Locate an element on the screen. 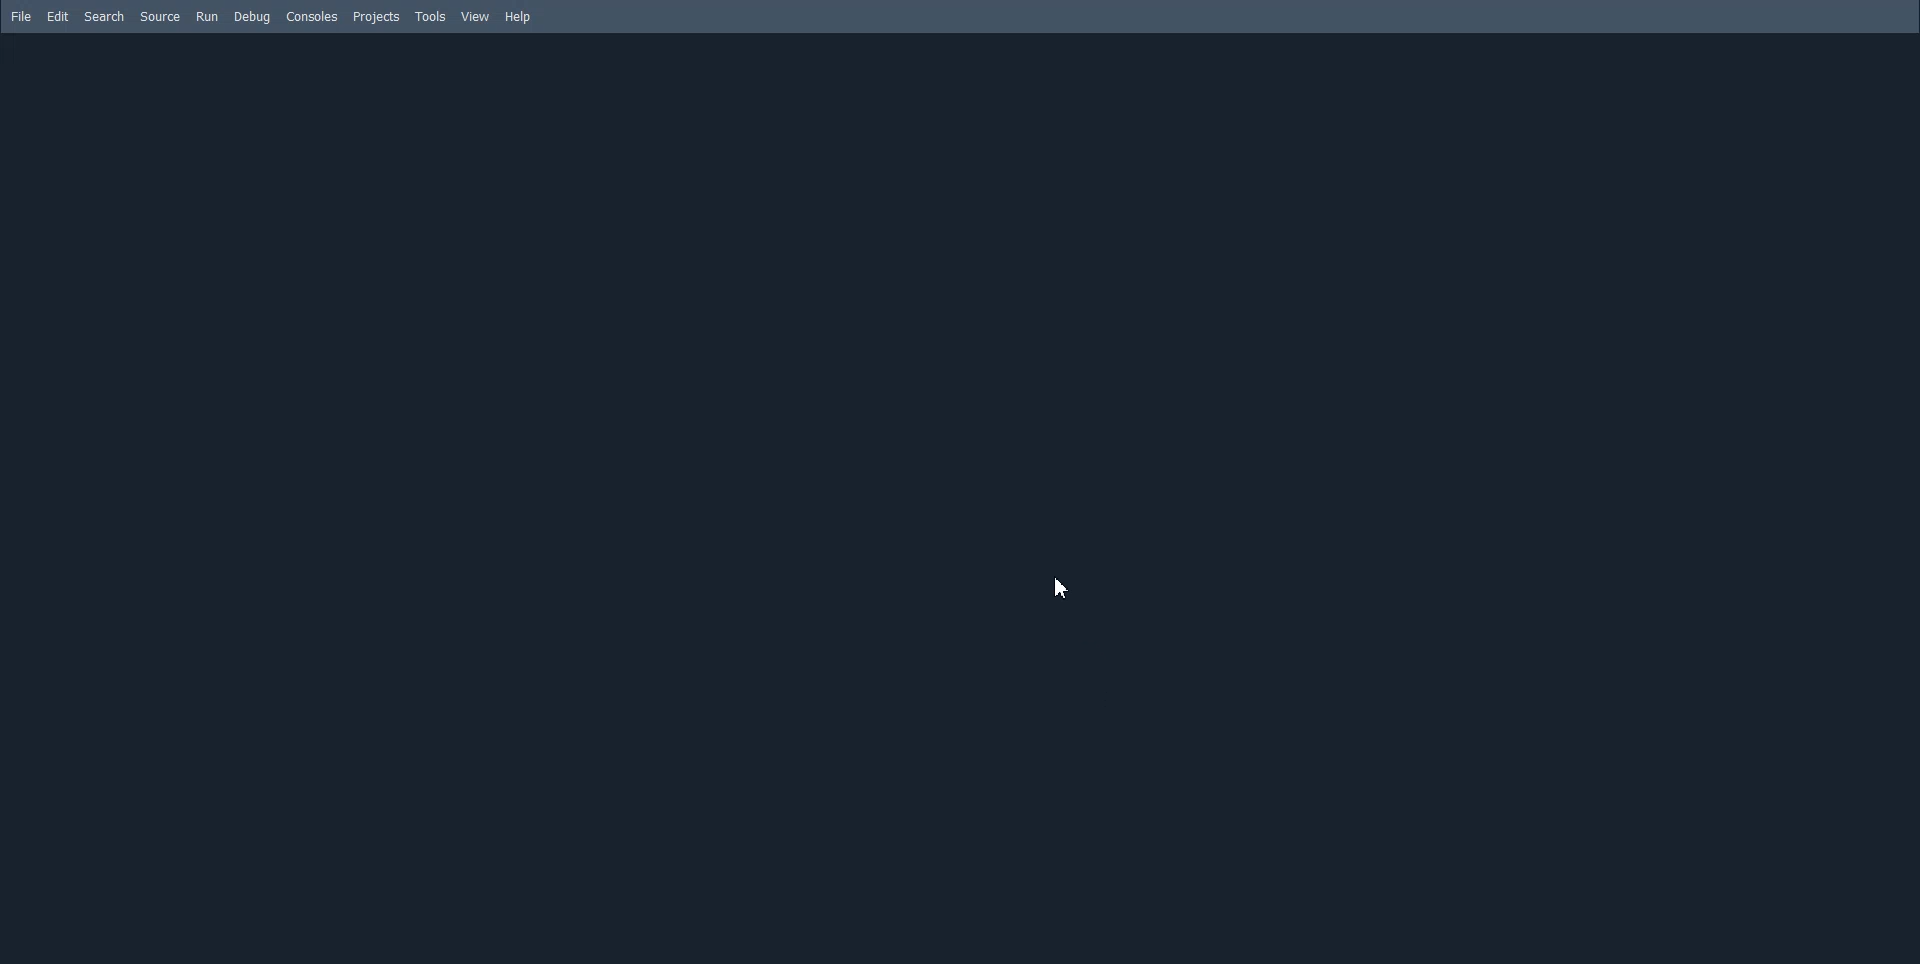 The width and height of the screenshot is (1920, 964). Debug is located at coordinates (252, 17).